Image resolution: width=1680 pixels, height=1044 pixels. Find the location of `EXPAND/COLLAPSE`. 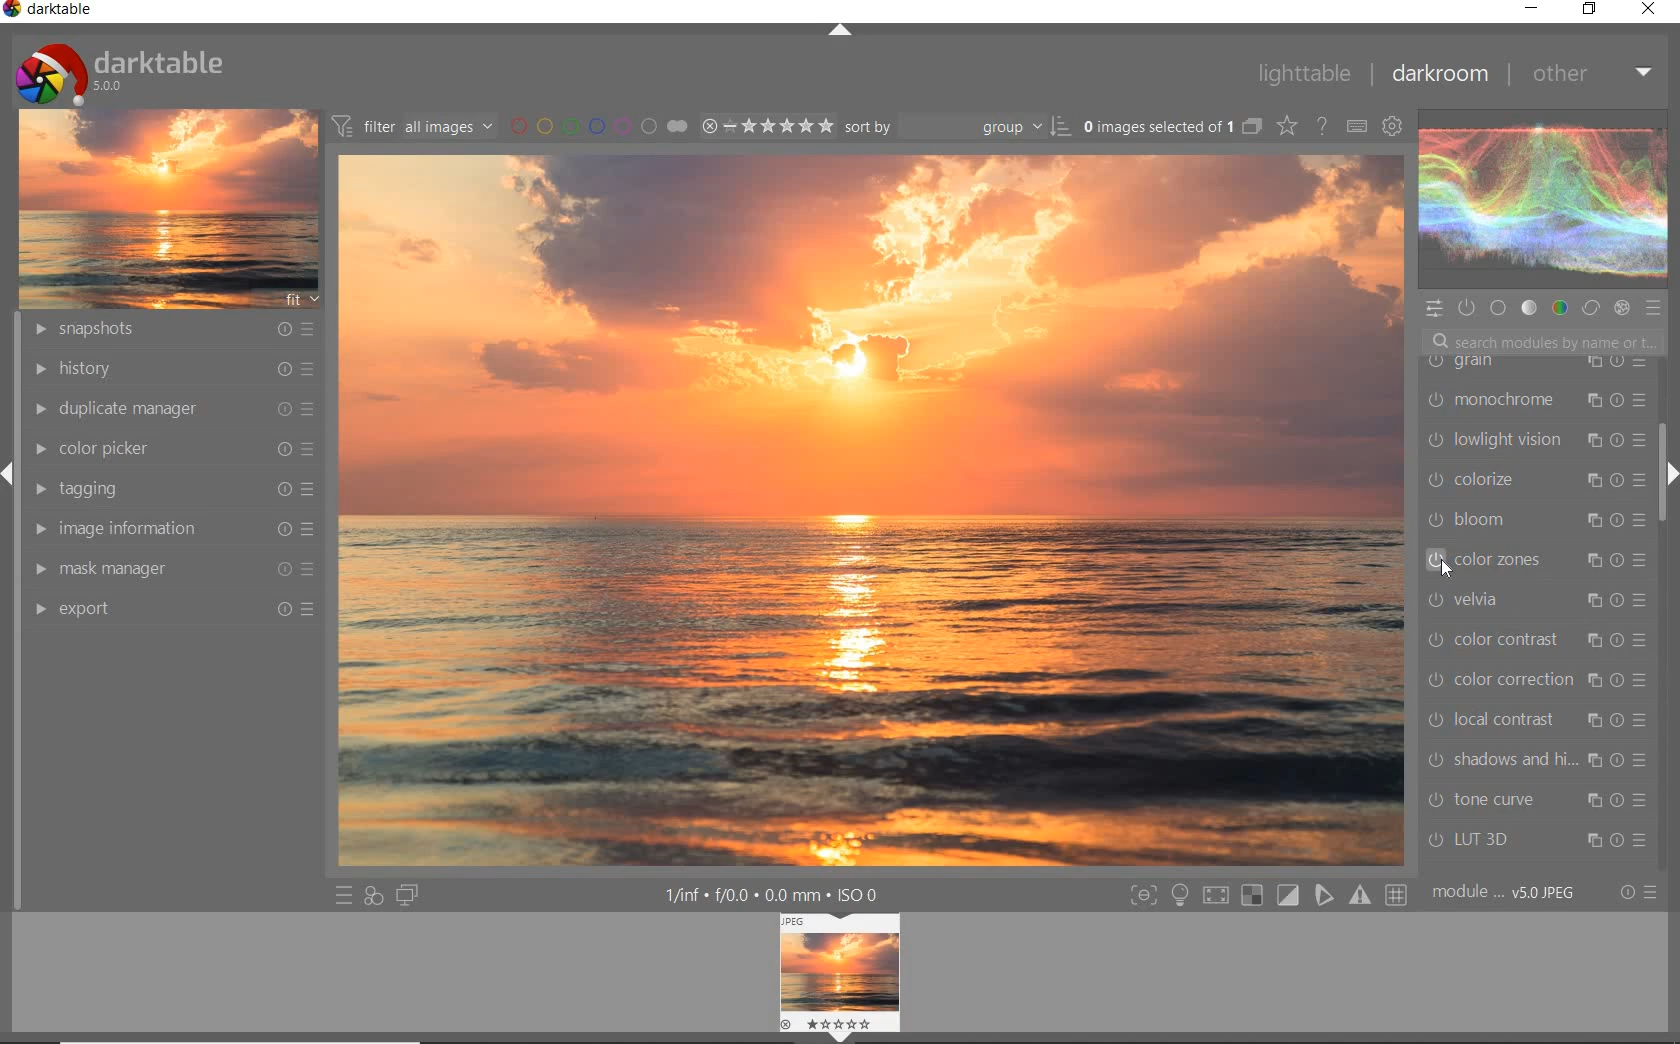

EXPAND/COLLAPSE is located at coordinates (840, 31).